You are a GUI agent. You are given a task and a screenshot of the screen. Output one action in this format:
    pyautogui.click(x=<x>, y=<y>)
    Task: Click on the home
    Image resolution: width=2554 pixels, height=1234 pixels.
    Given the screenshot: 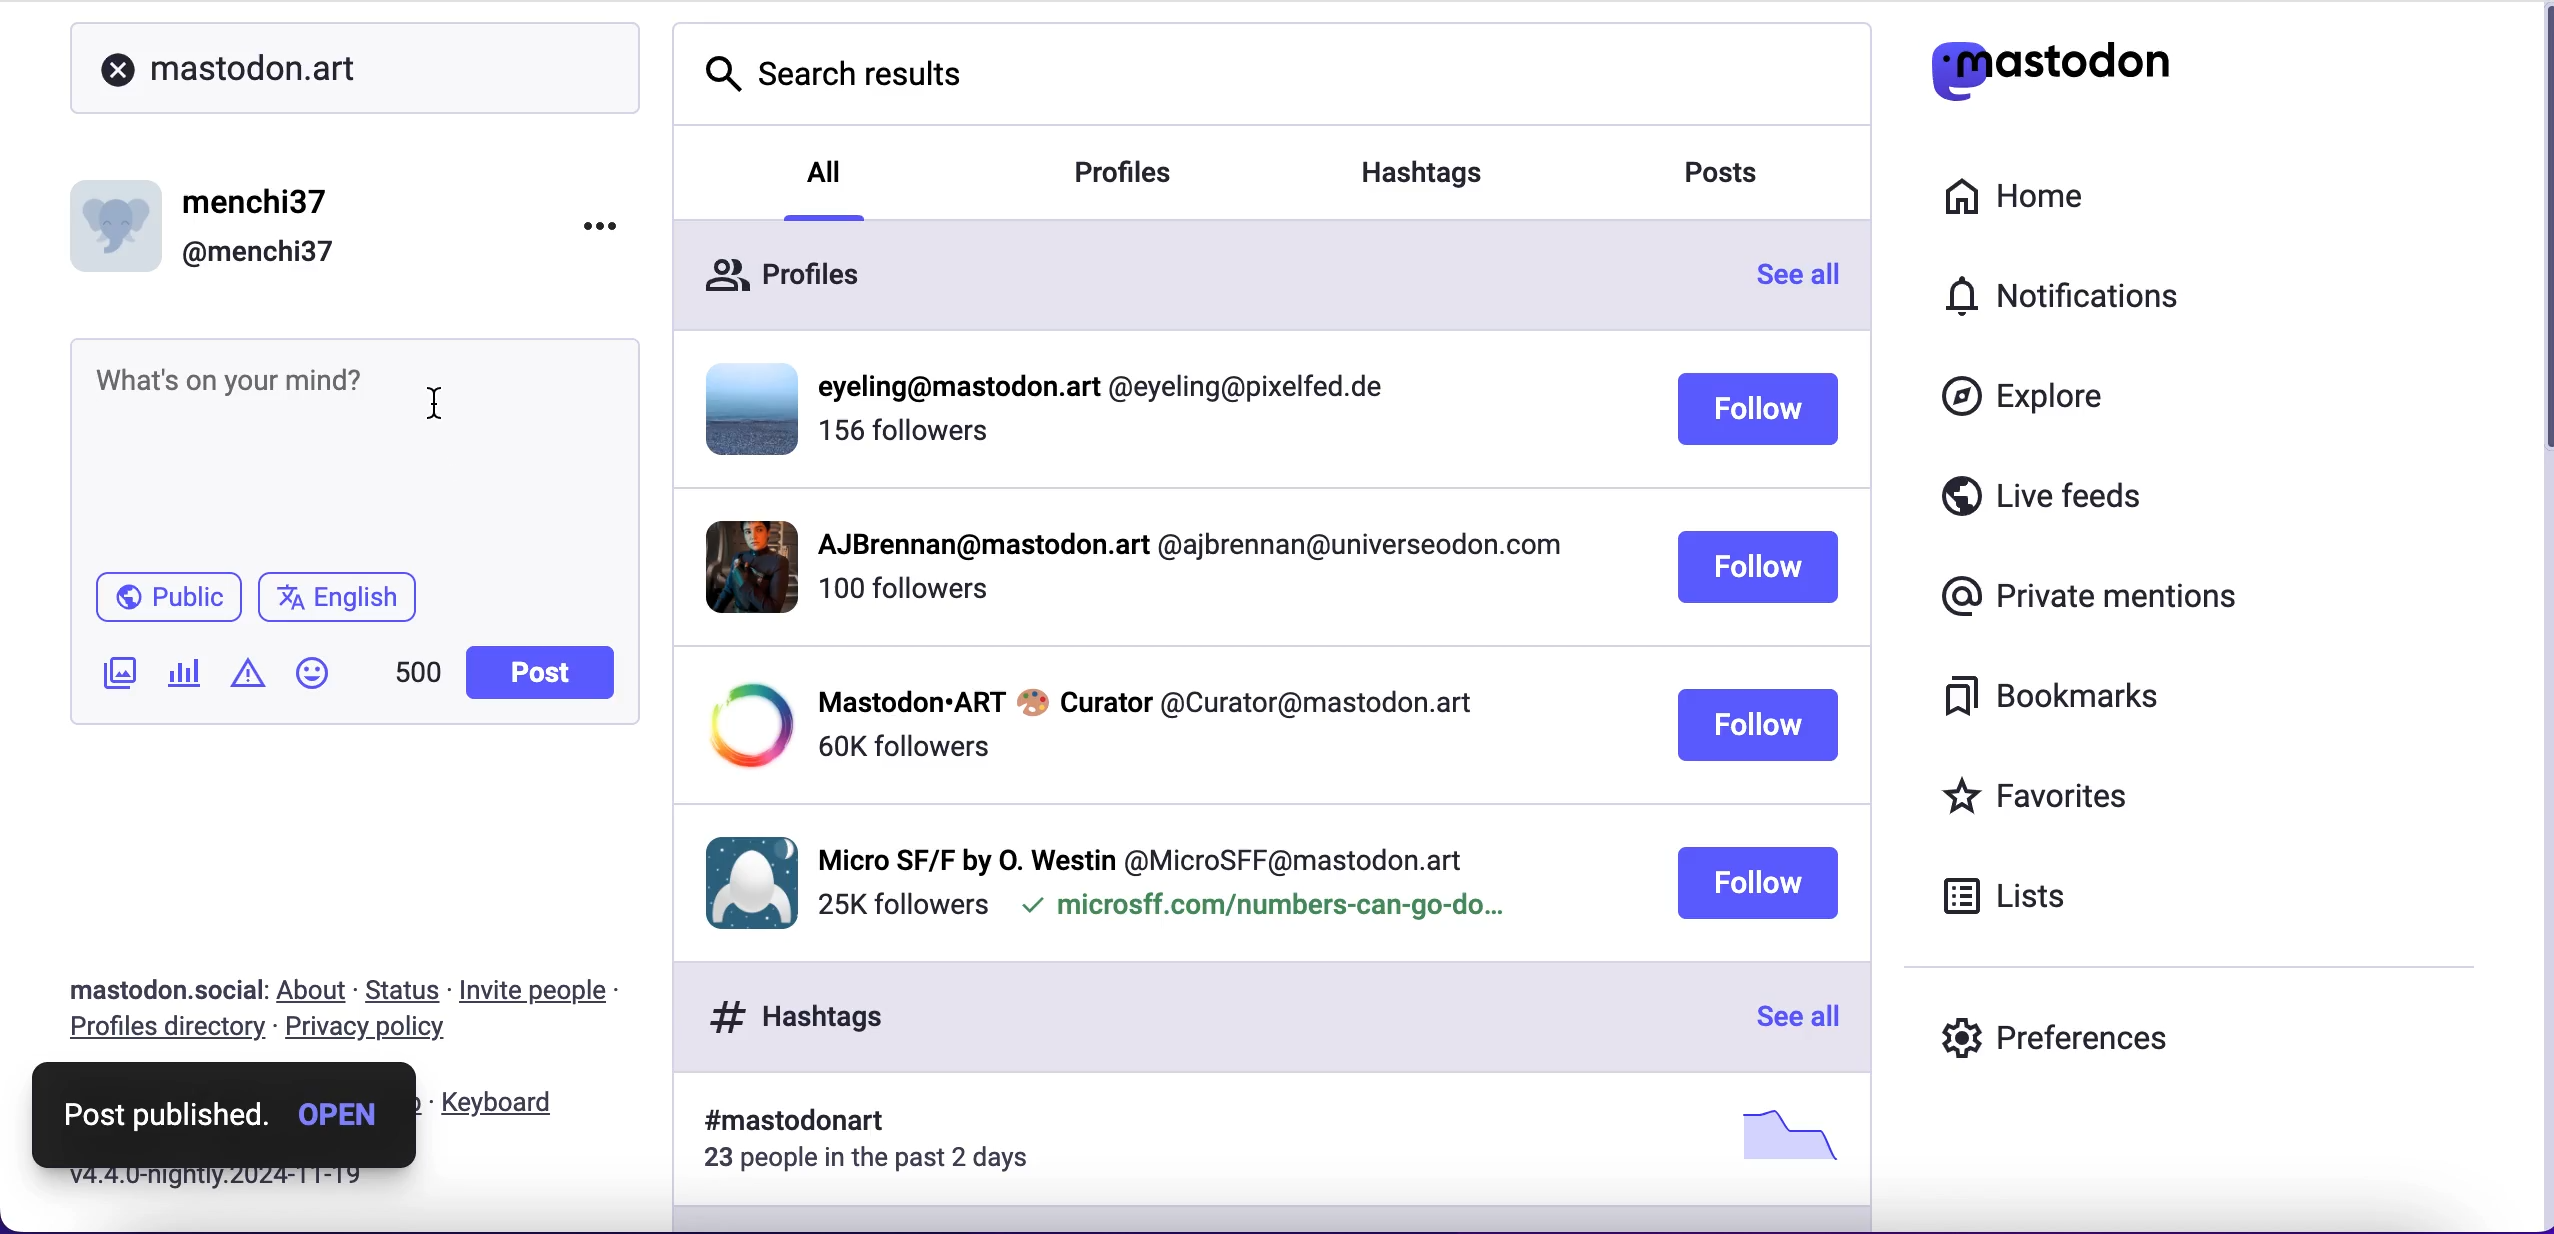 What is the action you would take?
    pyautogui.click(x=2040, y=198)
    